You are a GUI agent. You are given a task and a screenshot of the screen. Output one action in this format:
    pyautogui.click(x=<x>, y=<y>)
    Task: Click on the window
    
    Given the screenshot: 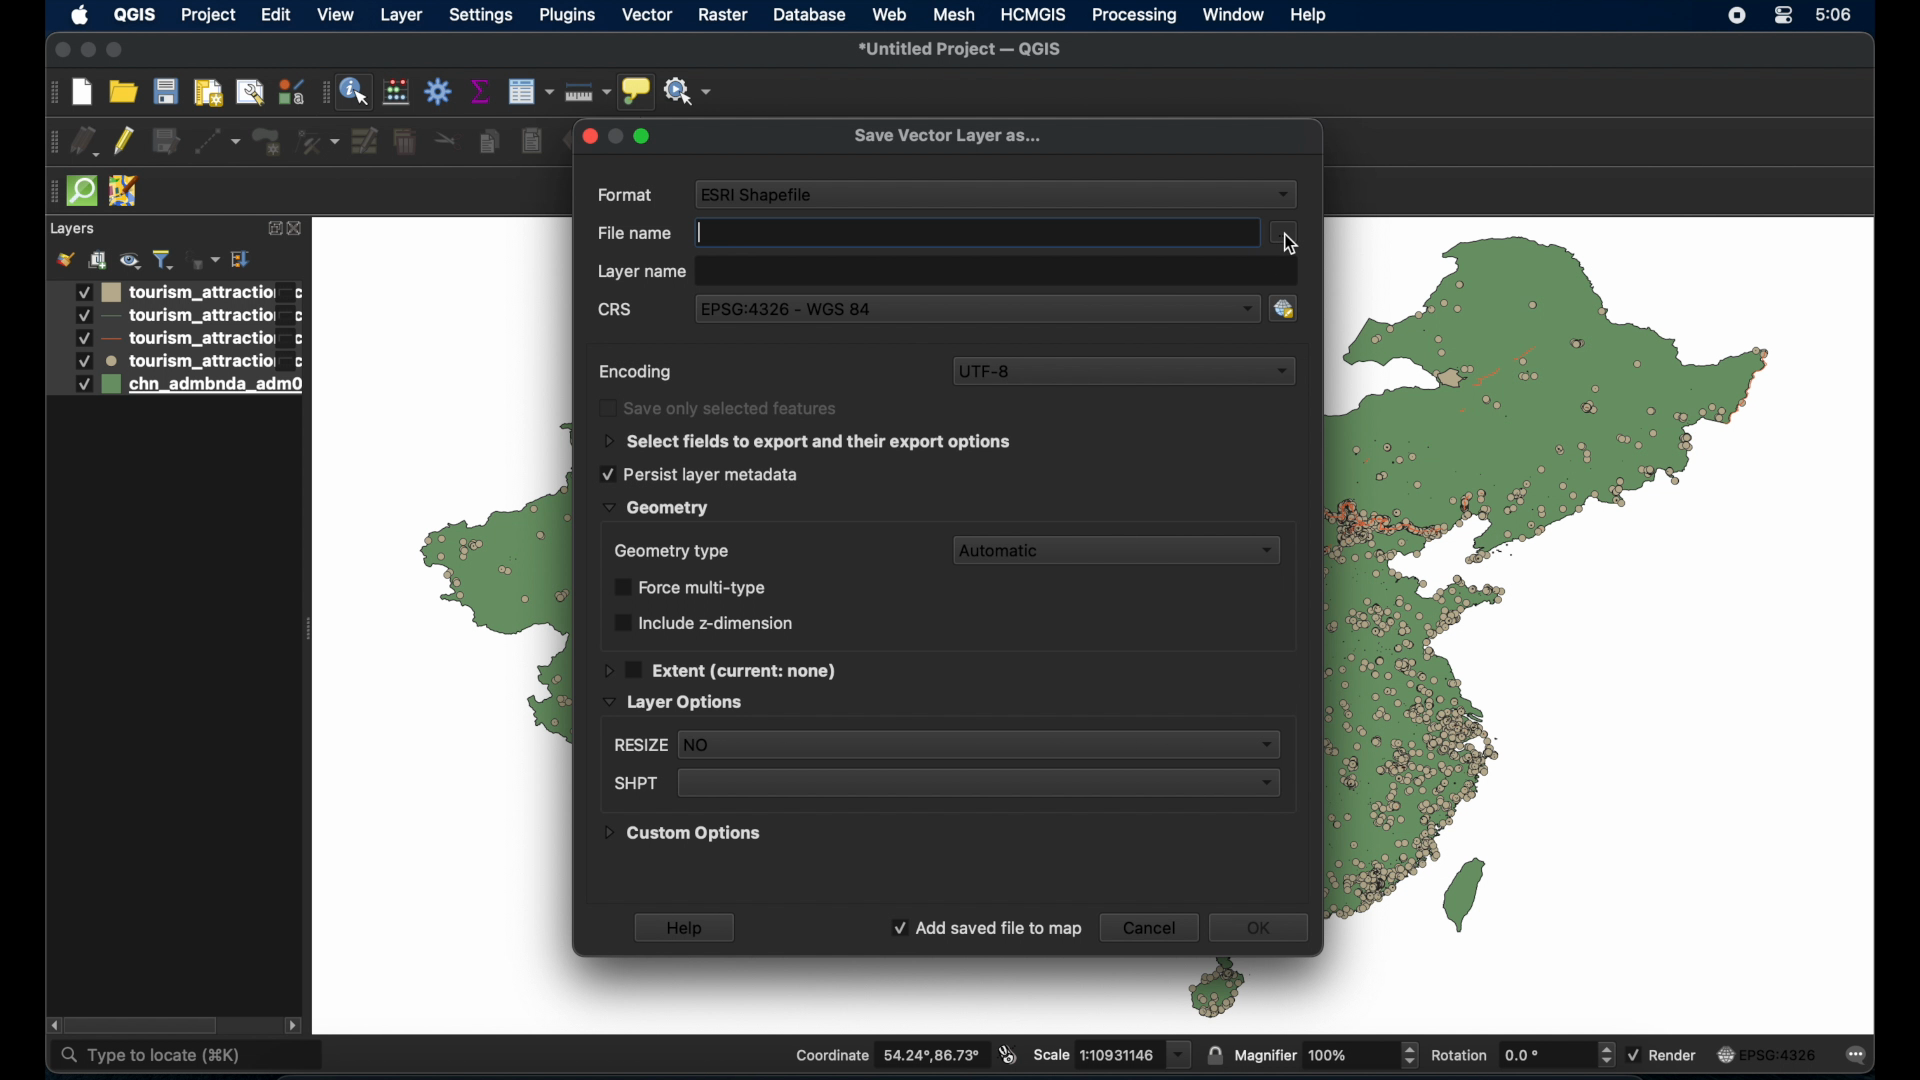 What is the action you would take?
    pyautogui.click(x=1235, y=15)
    